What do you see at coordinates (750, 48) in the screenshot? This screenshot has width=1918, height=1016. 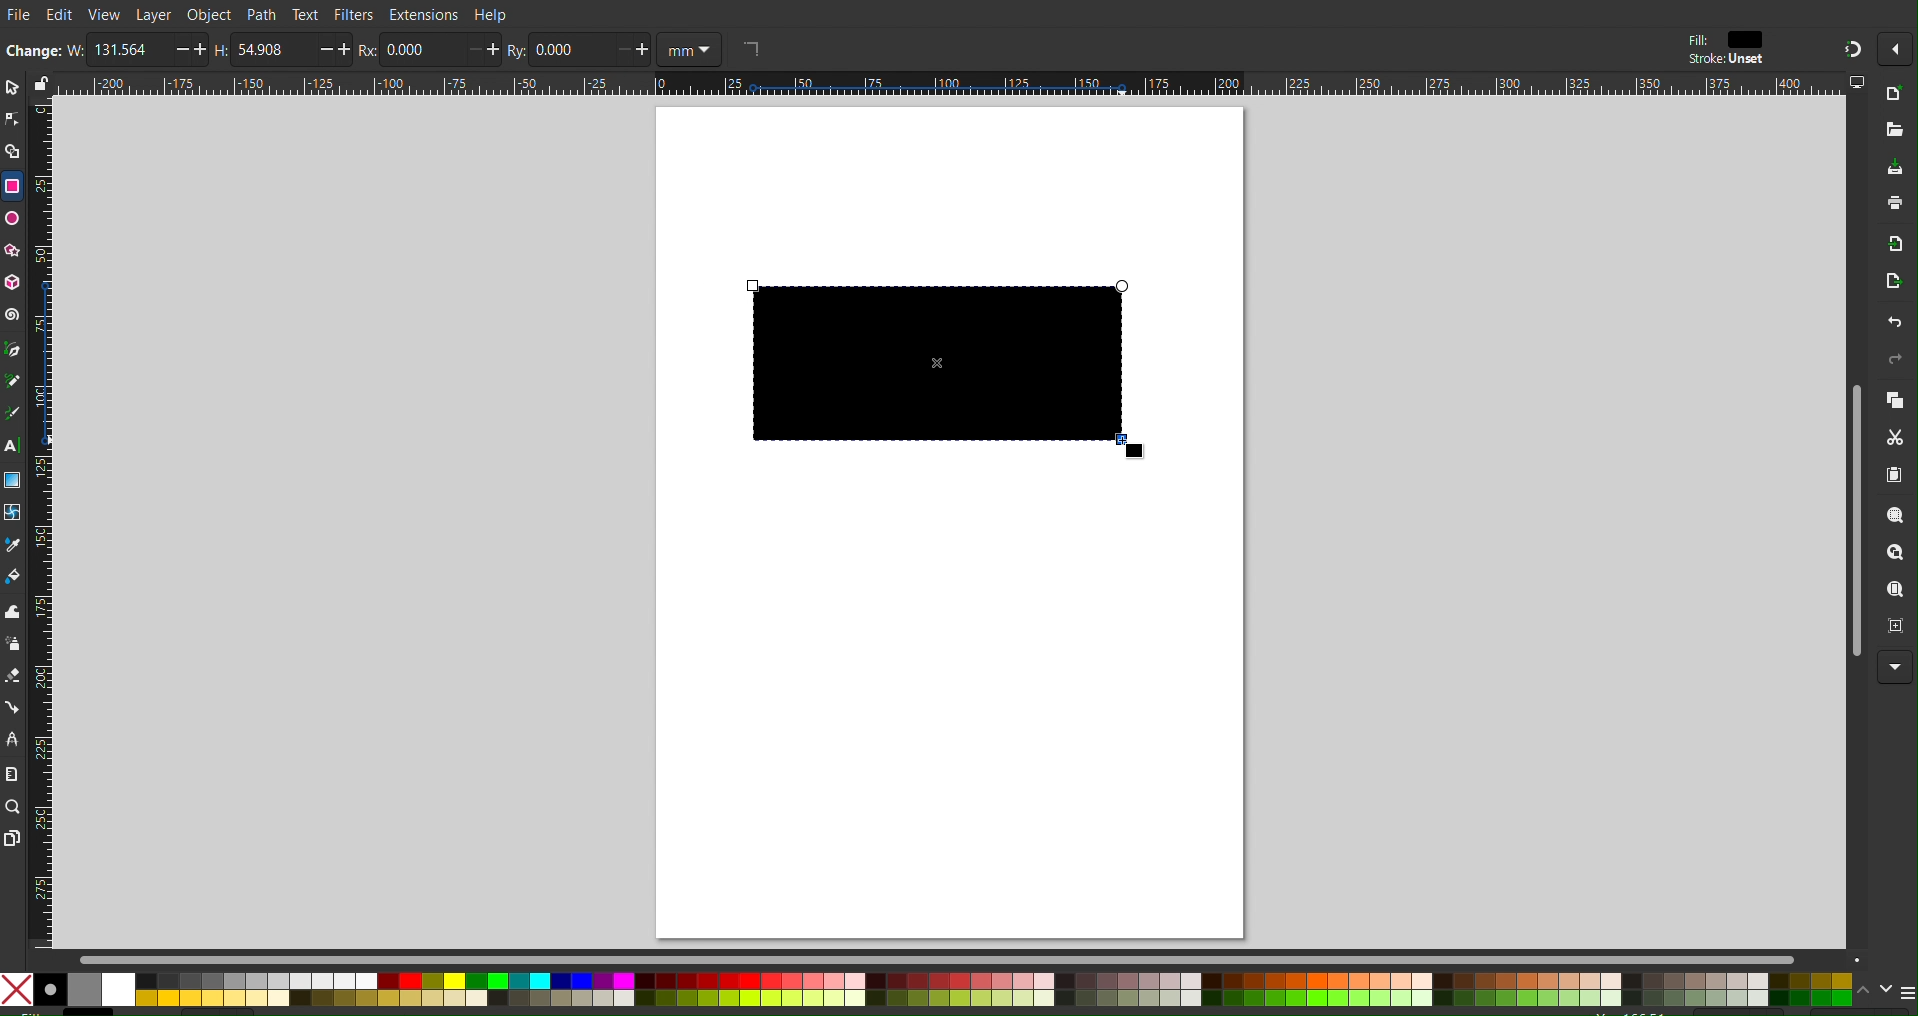 I see `rectangle shape` at bounding box center [750, 48].